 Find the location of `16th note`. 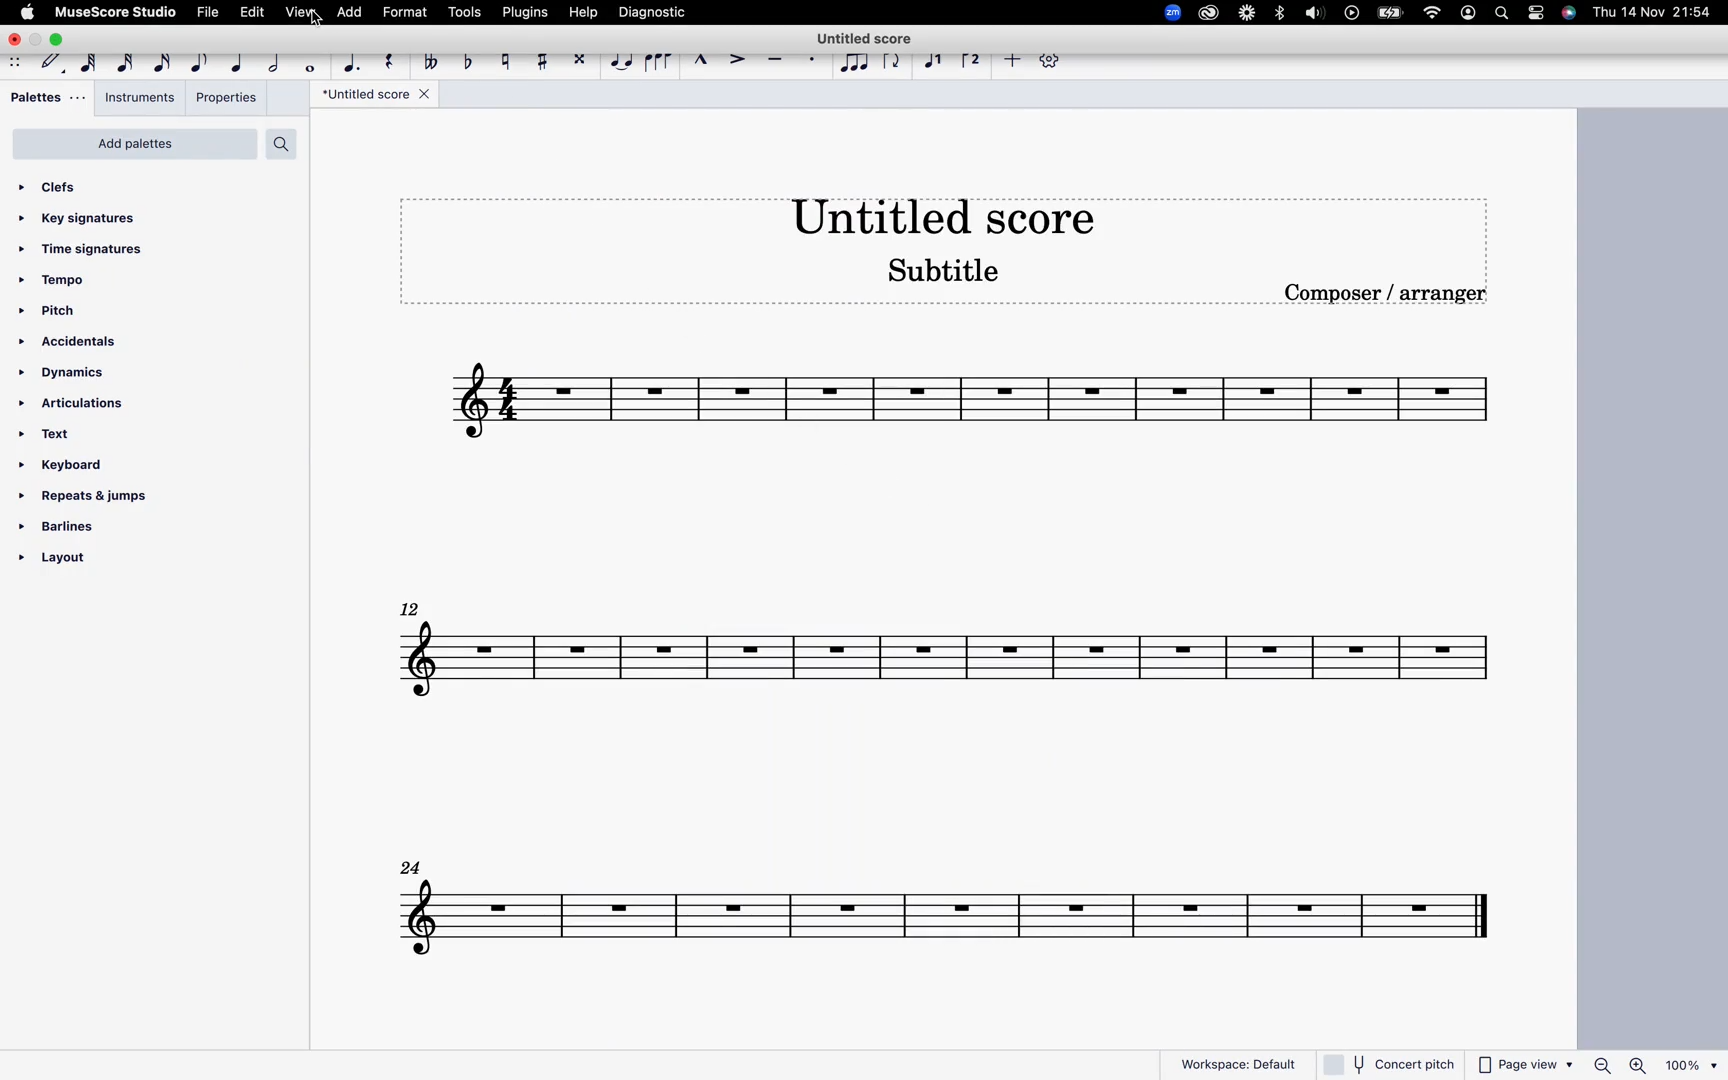

16th note is located at coordinates (159, 64).